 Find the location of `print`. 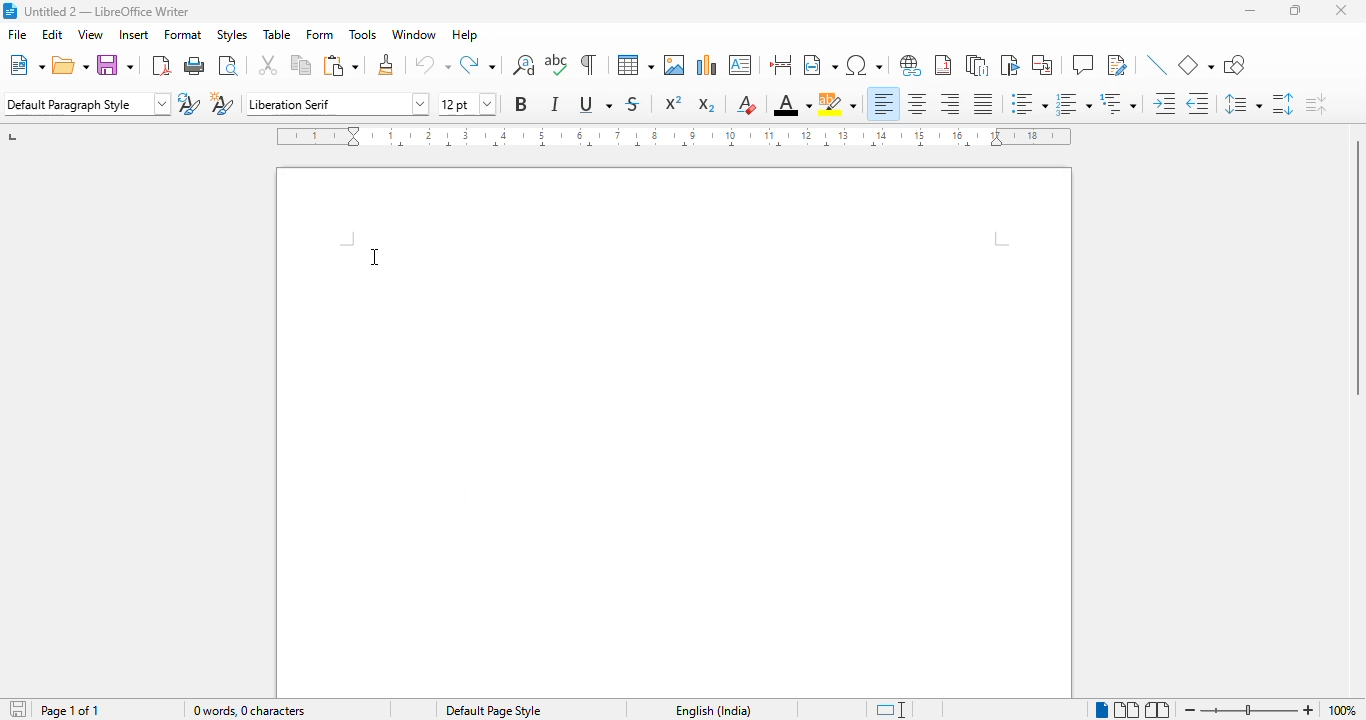

print is located at coordinates (196, 65).